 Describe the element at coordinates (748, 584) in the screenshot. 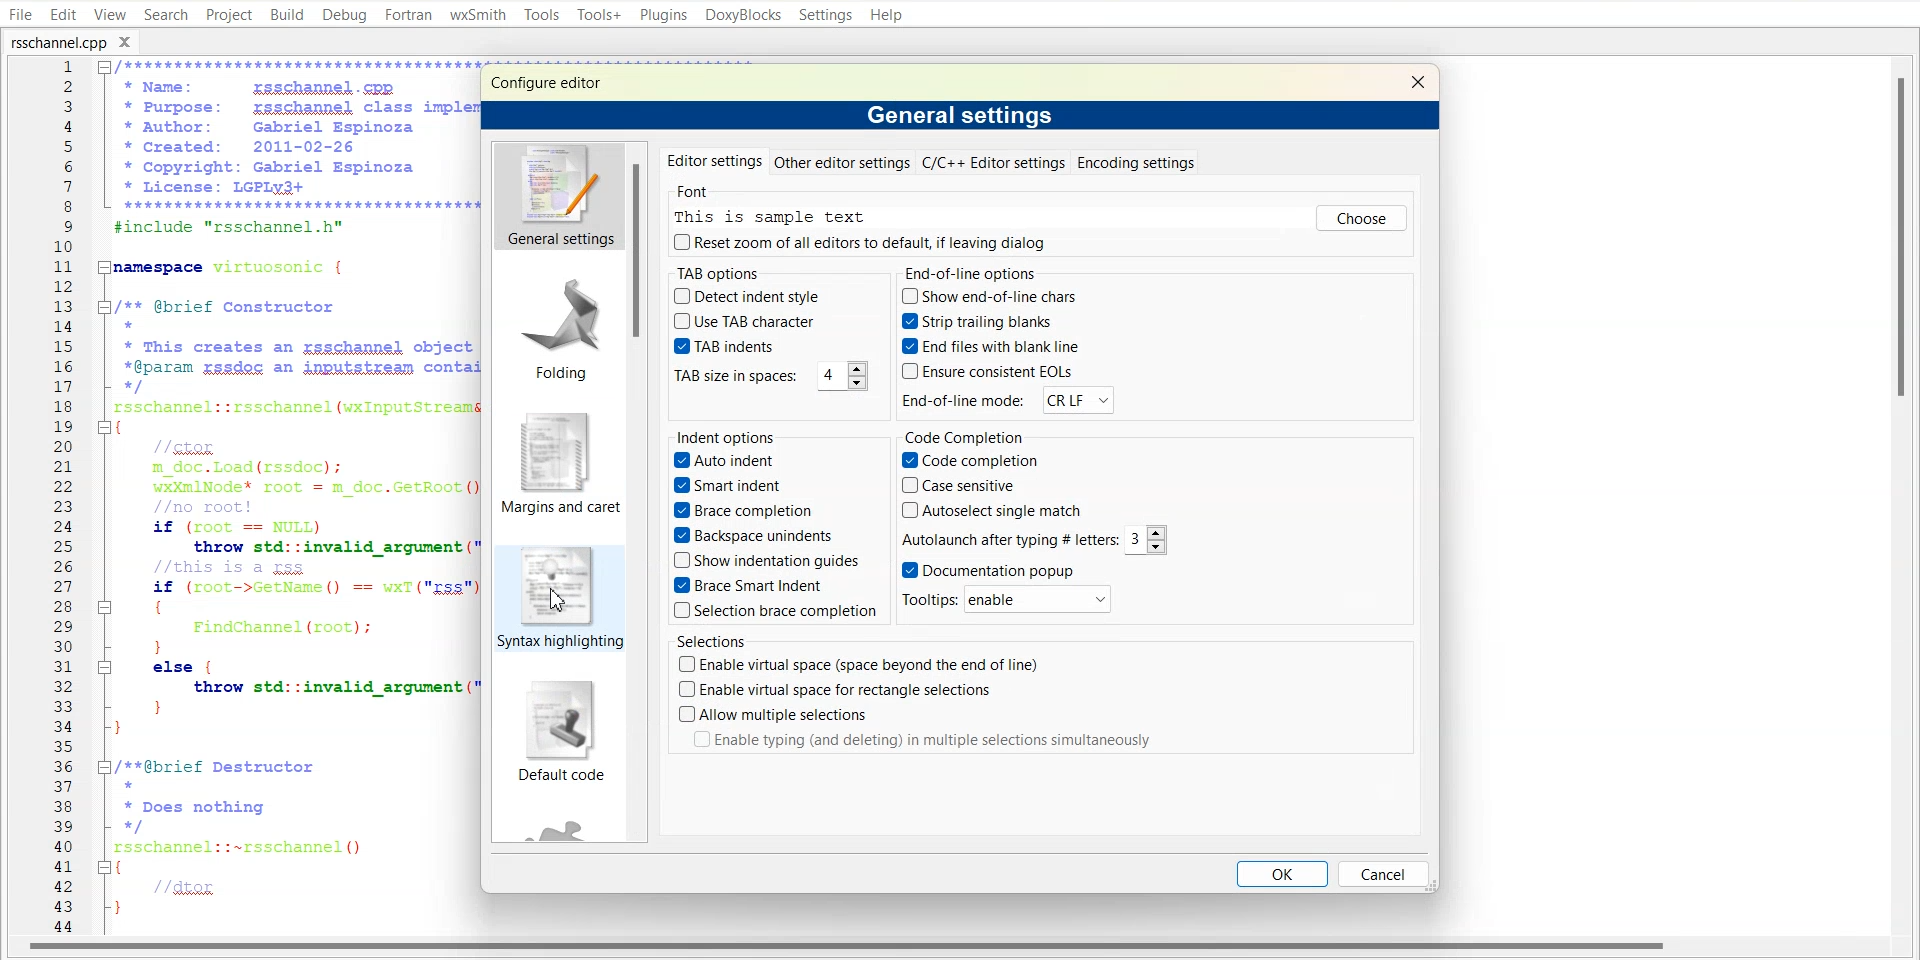

I see `Brace smart indent` at that location.